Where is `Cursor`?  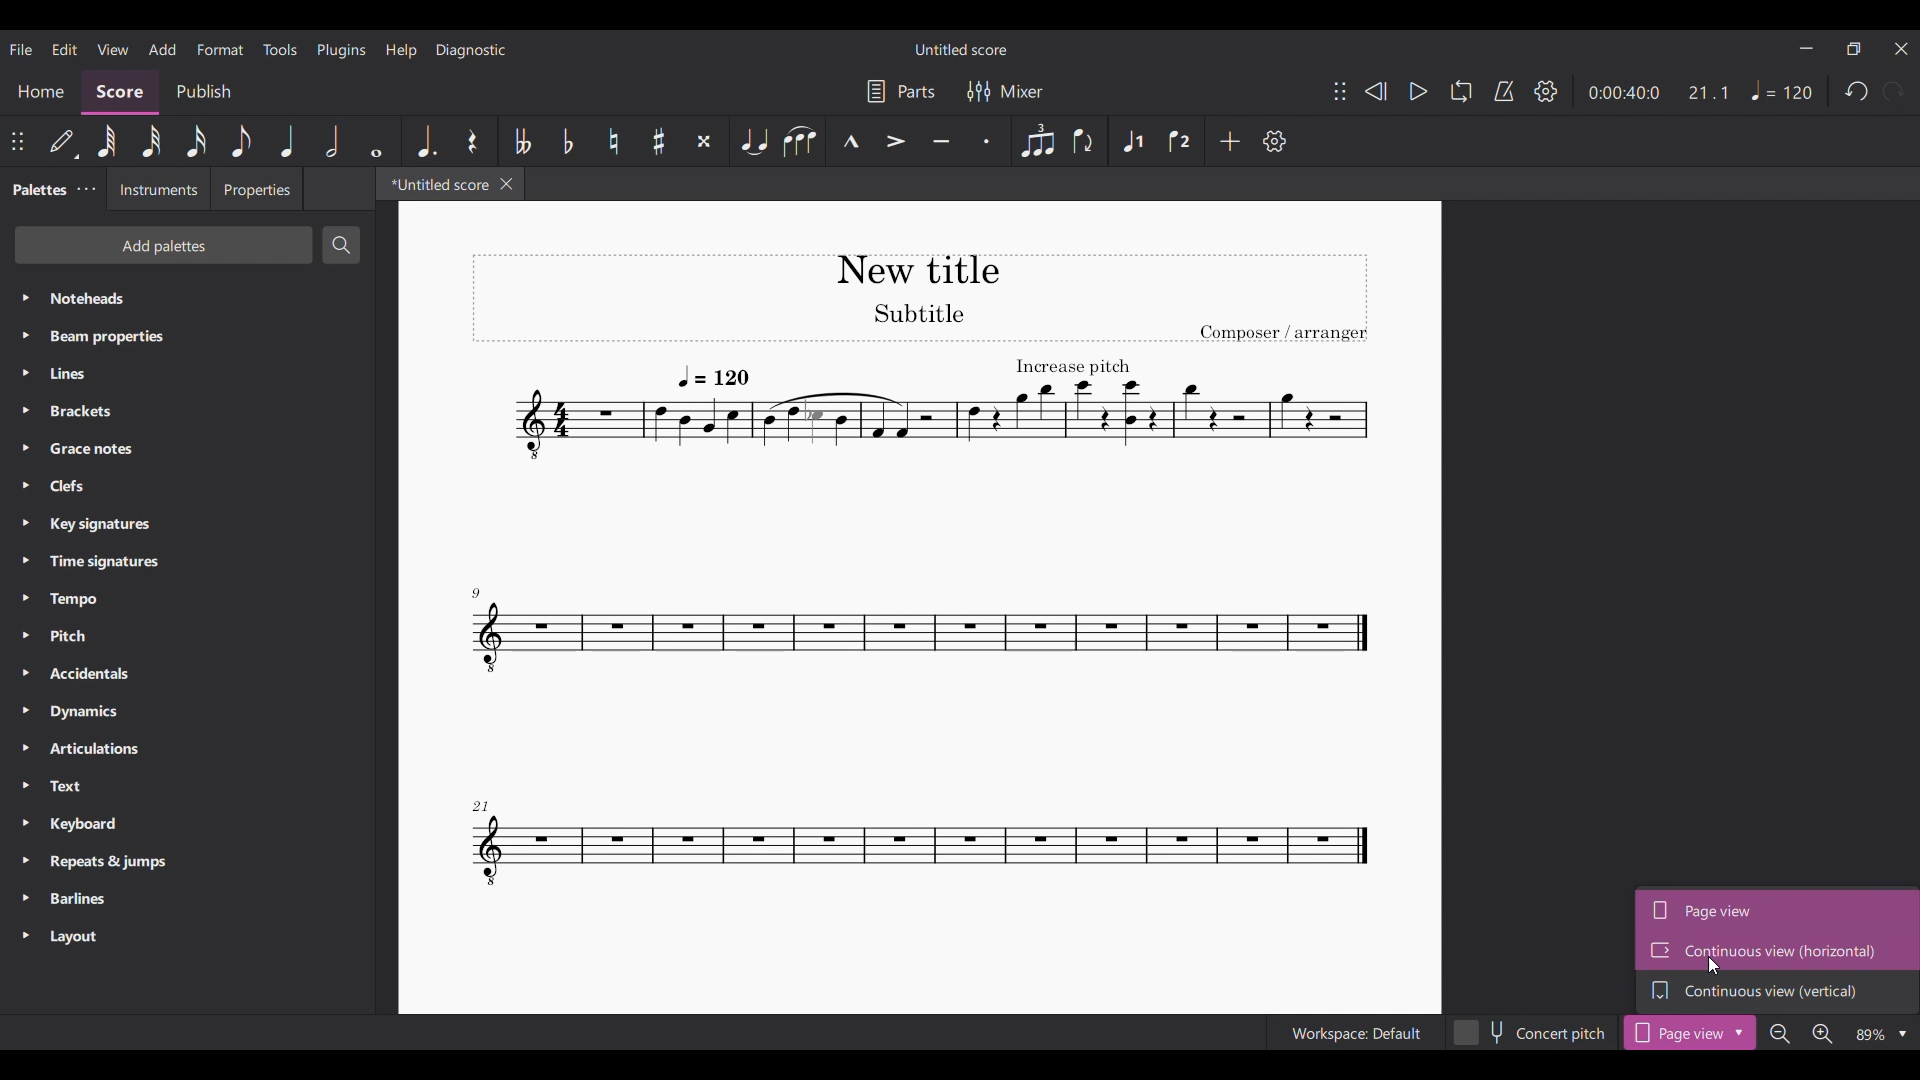 Cursor is located at coordinates (1713, 966).